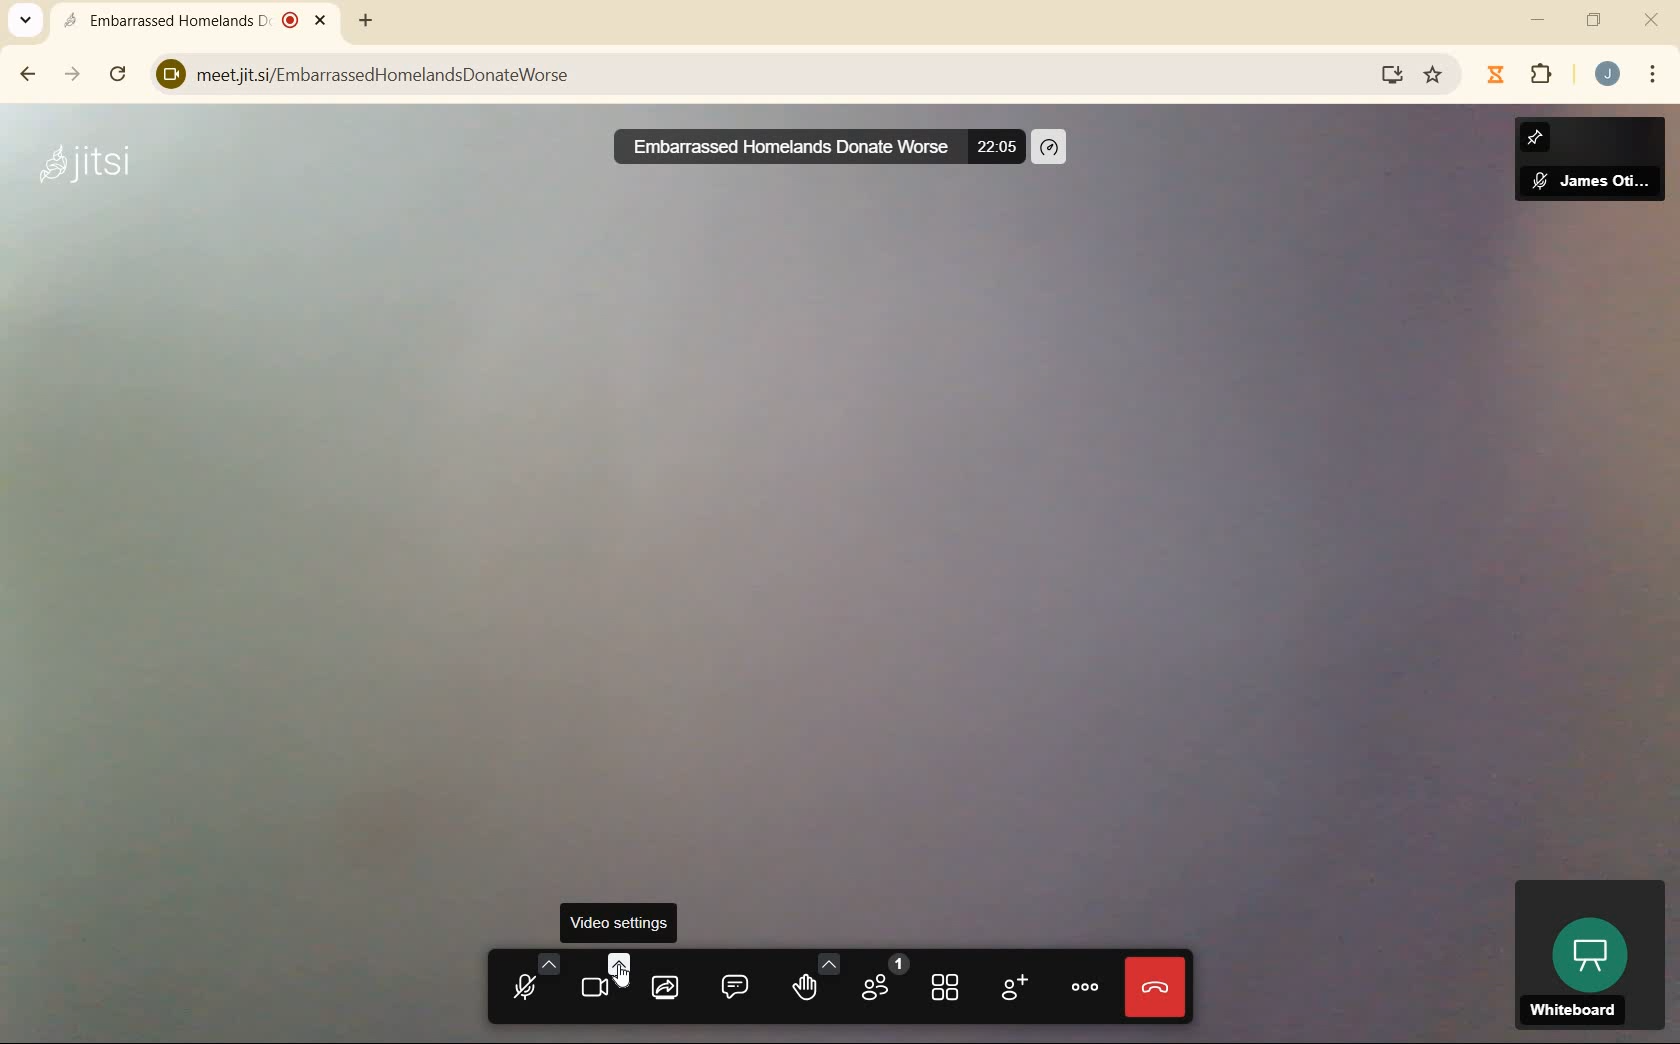 Image resolution: width=1680 pixels, height=1044 pixels. Describe the element at coordinates (1432, 75) in the screenshot. I see `bookmark` at that location.